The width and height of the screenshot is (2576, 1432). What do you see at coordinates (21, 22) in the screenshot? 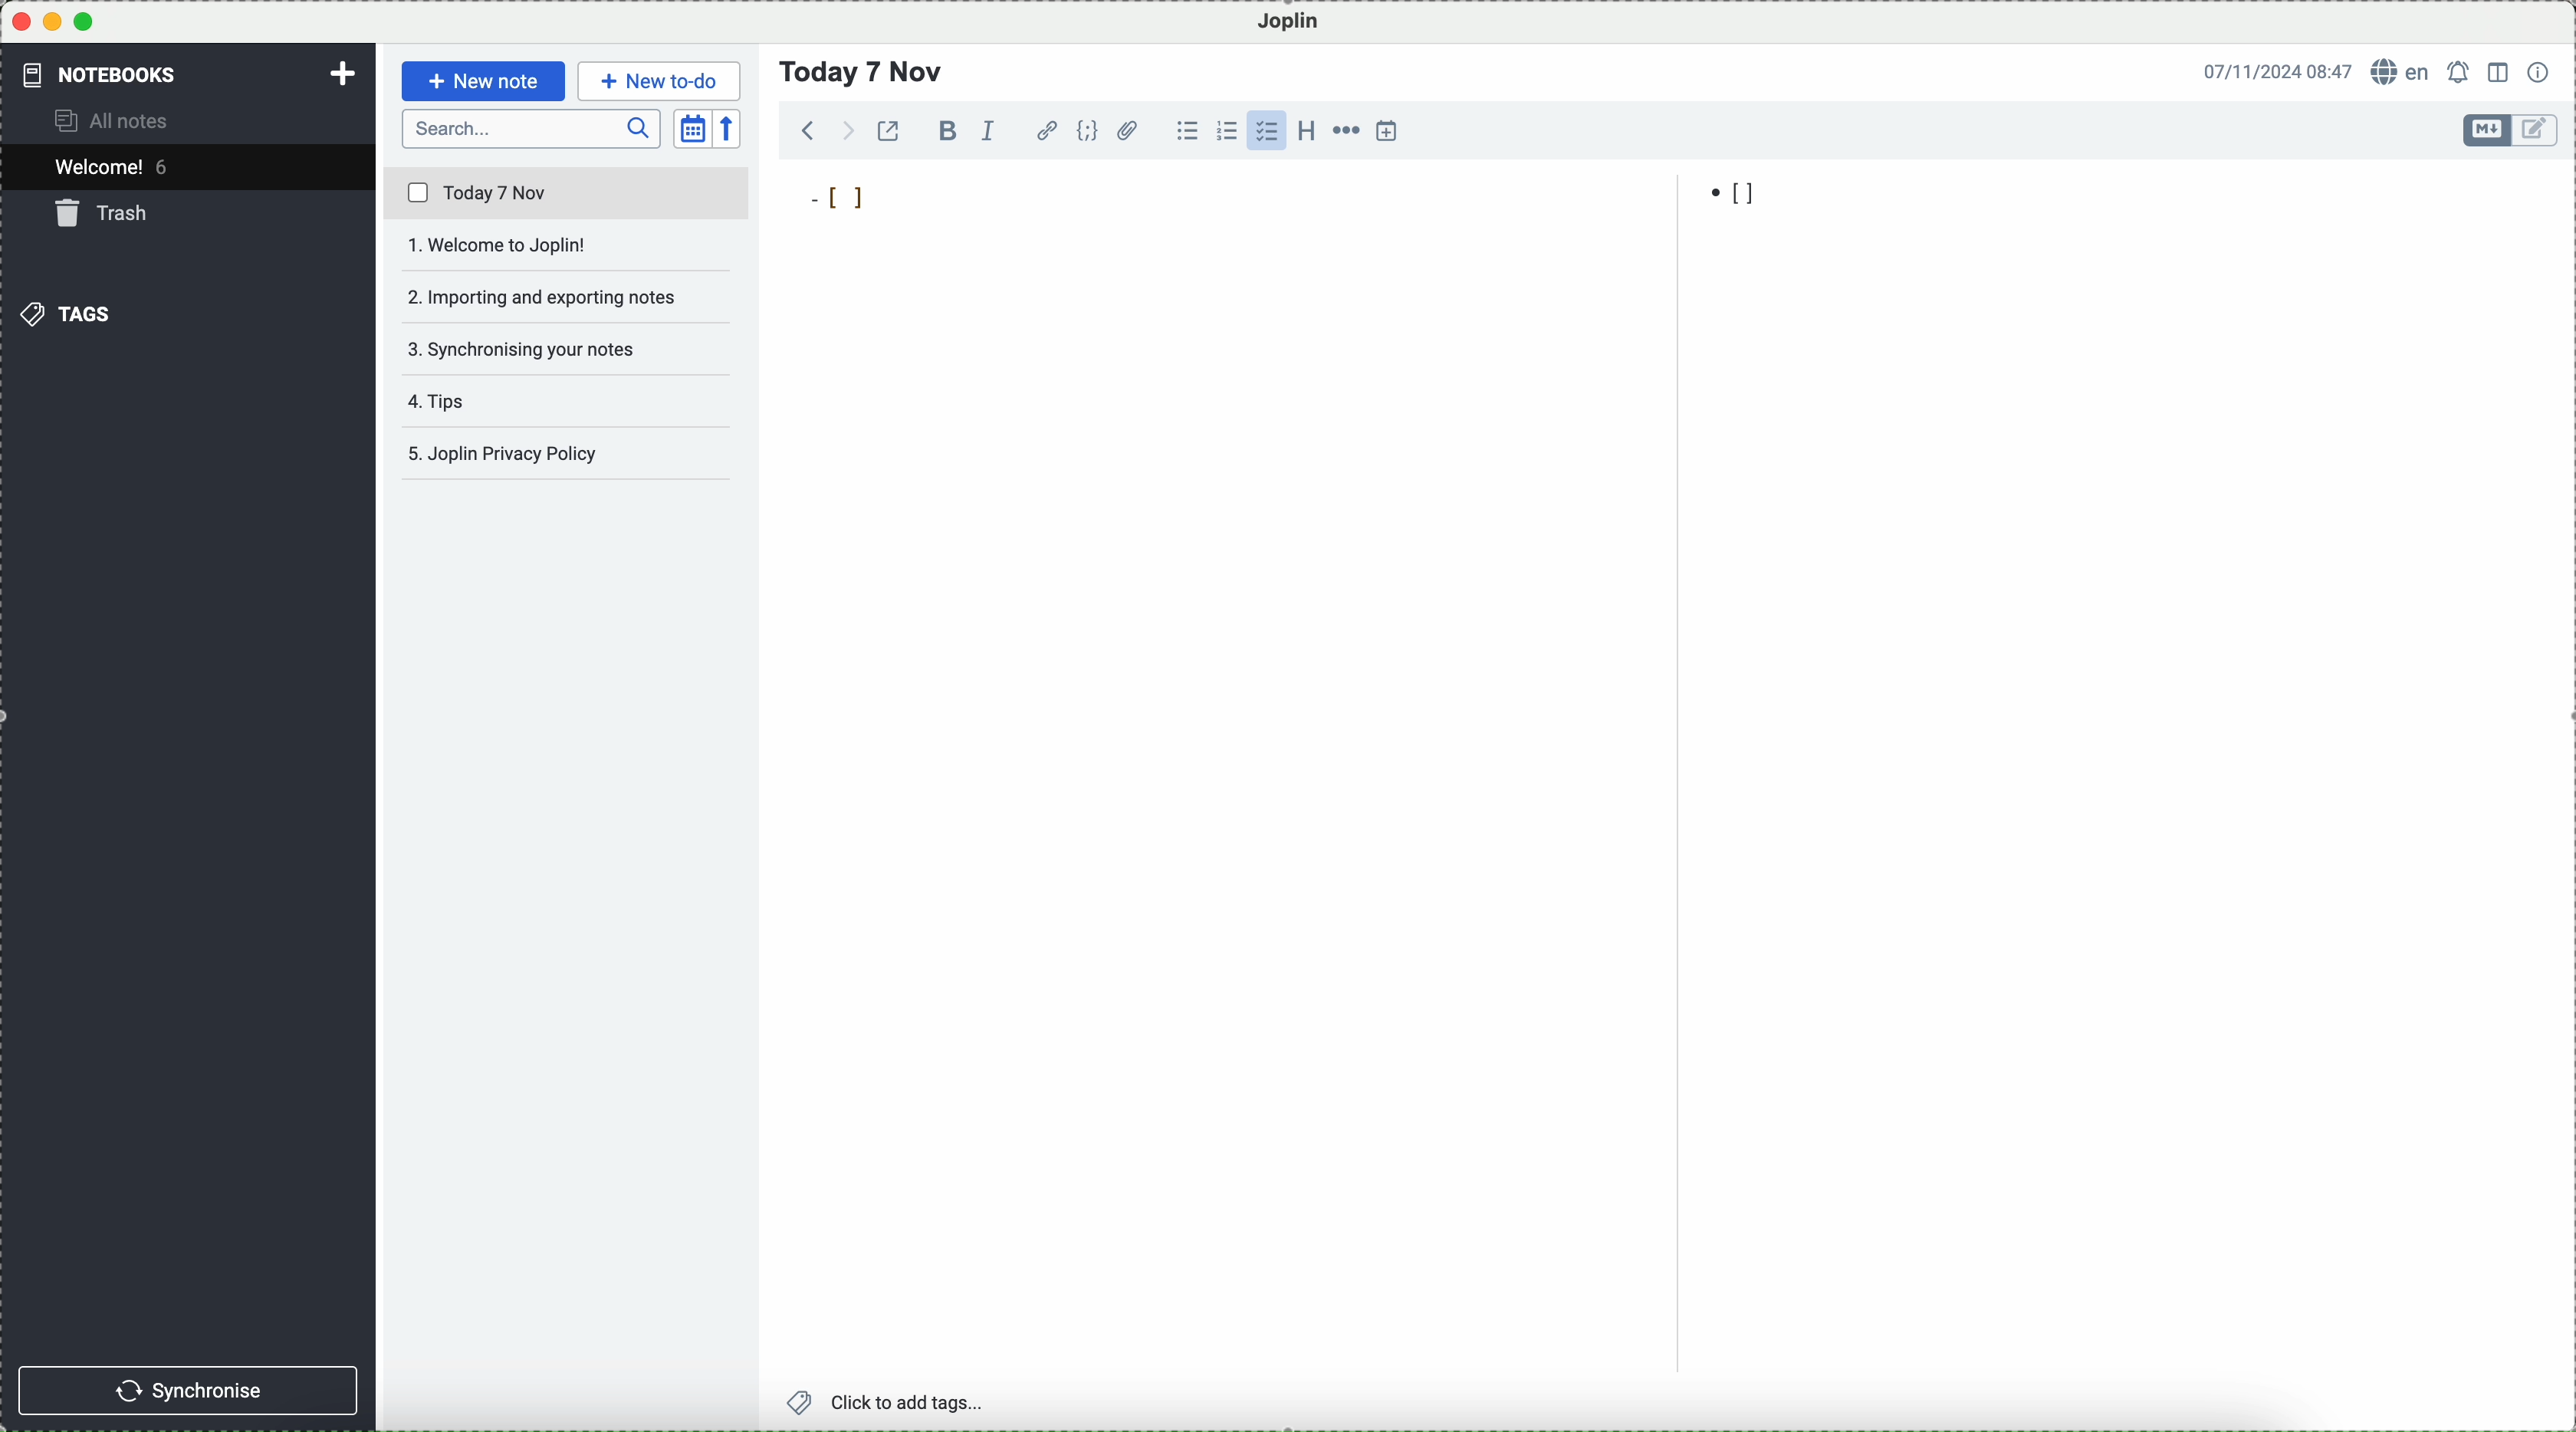
I see `close` at bounding box center [21, 22].